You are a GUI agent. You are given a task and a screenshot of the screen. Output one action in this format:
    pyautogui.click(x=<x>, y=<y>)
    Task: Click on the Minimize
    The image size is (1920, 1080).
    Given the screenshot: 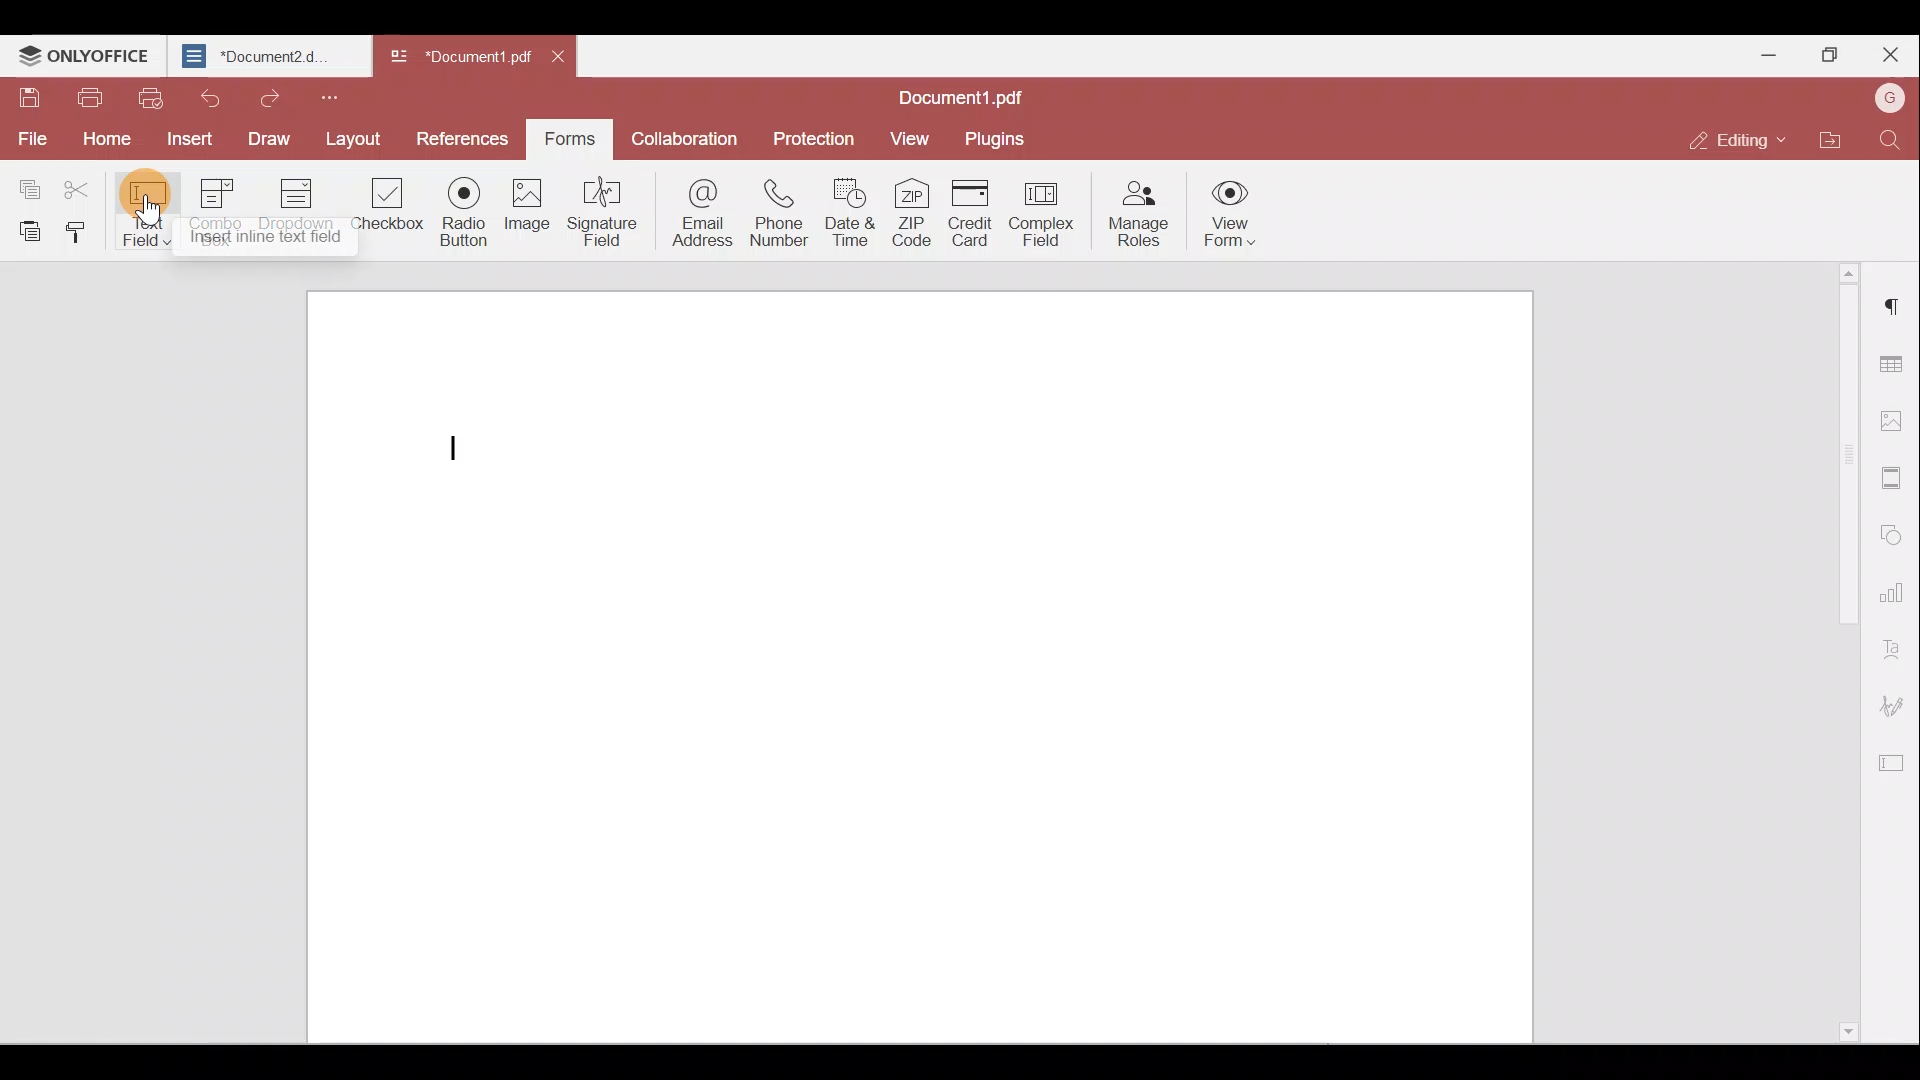 What is the action you would take?
    pyautogui.click(x=1771, y=53)
    